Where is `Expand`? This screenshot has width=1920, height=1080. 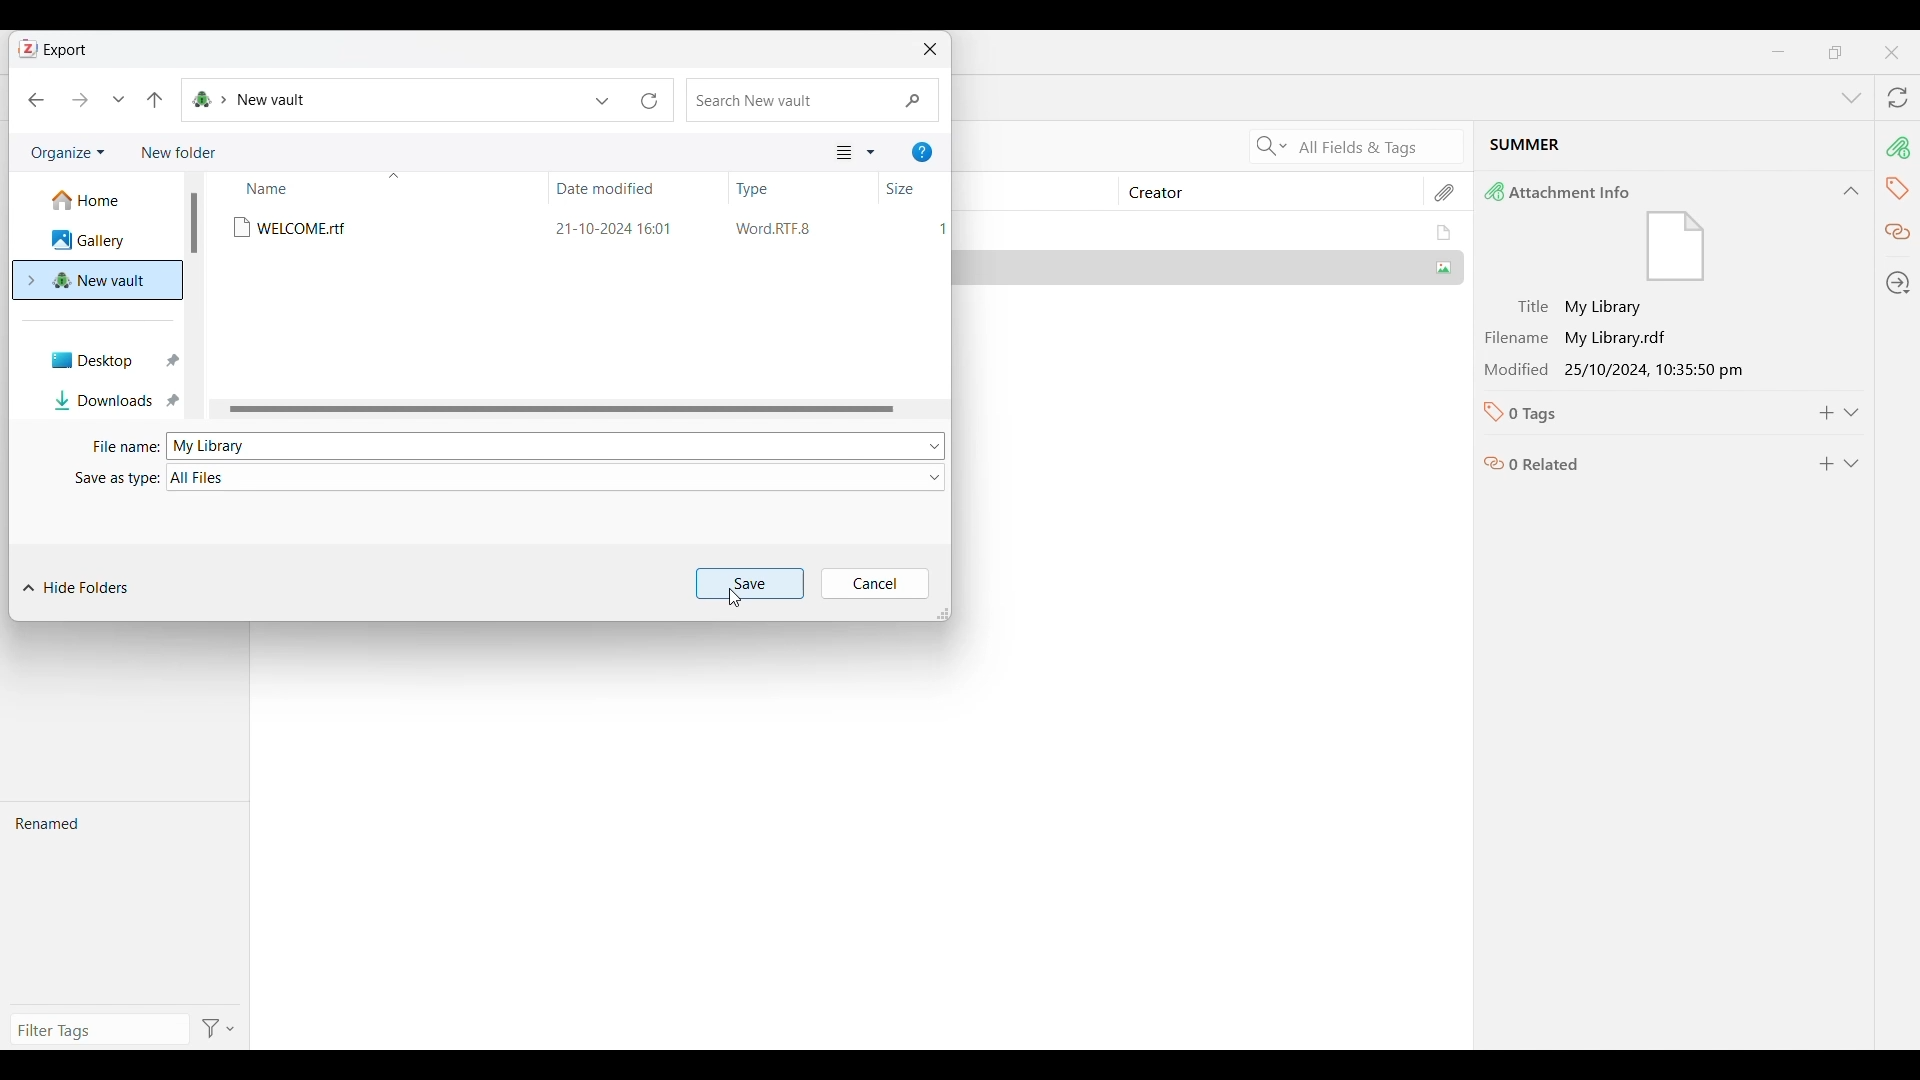
Expand is located at coordinates (1852, 464).